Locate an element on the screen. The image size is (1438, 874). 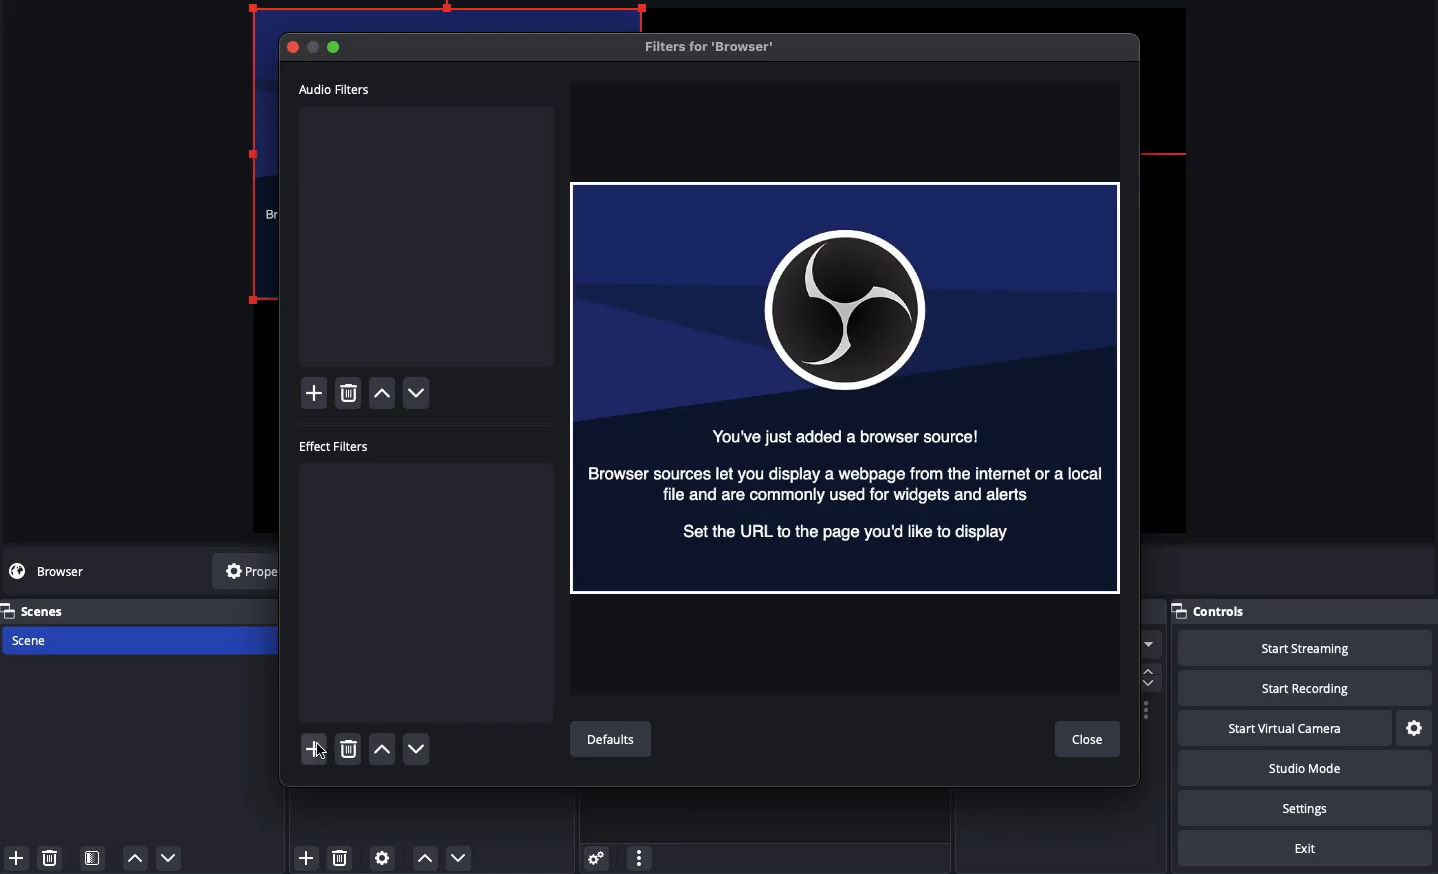
No source selected is located at coordinates (65, 571).